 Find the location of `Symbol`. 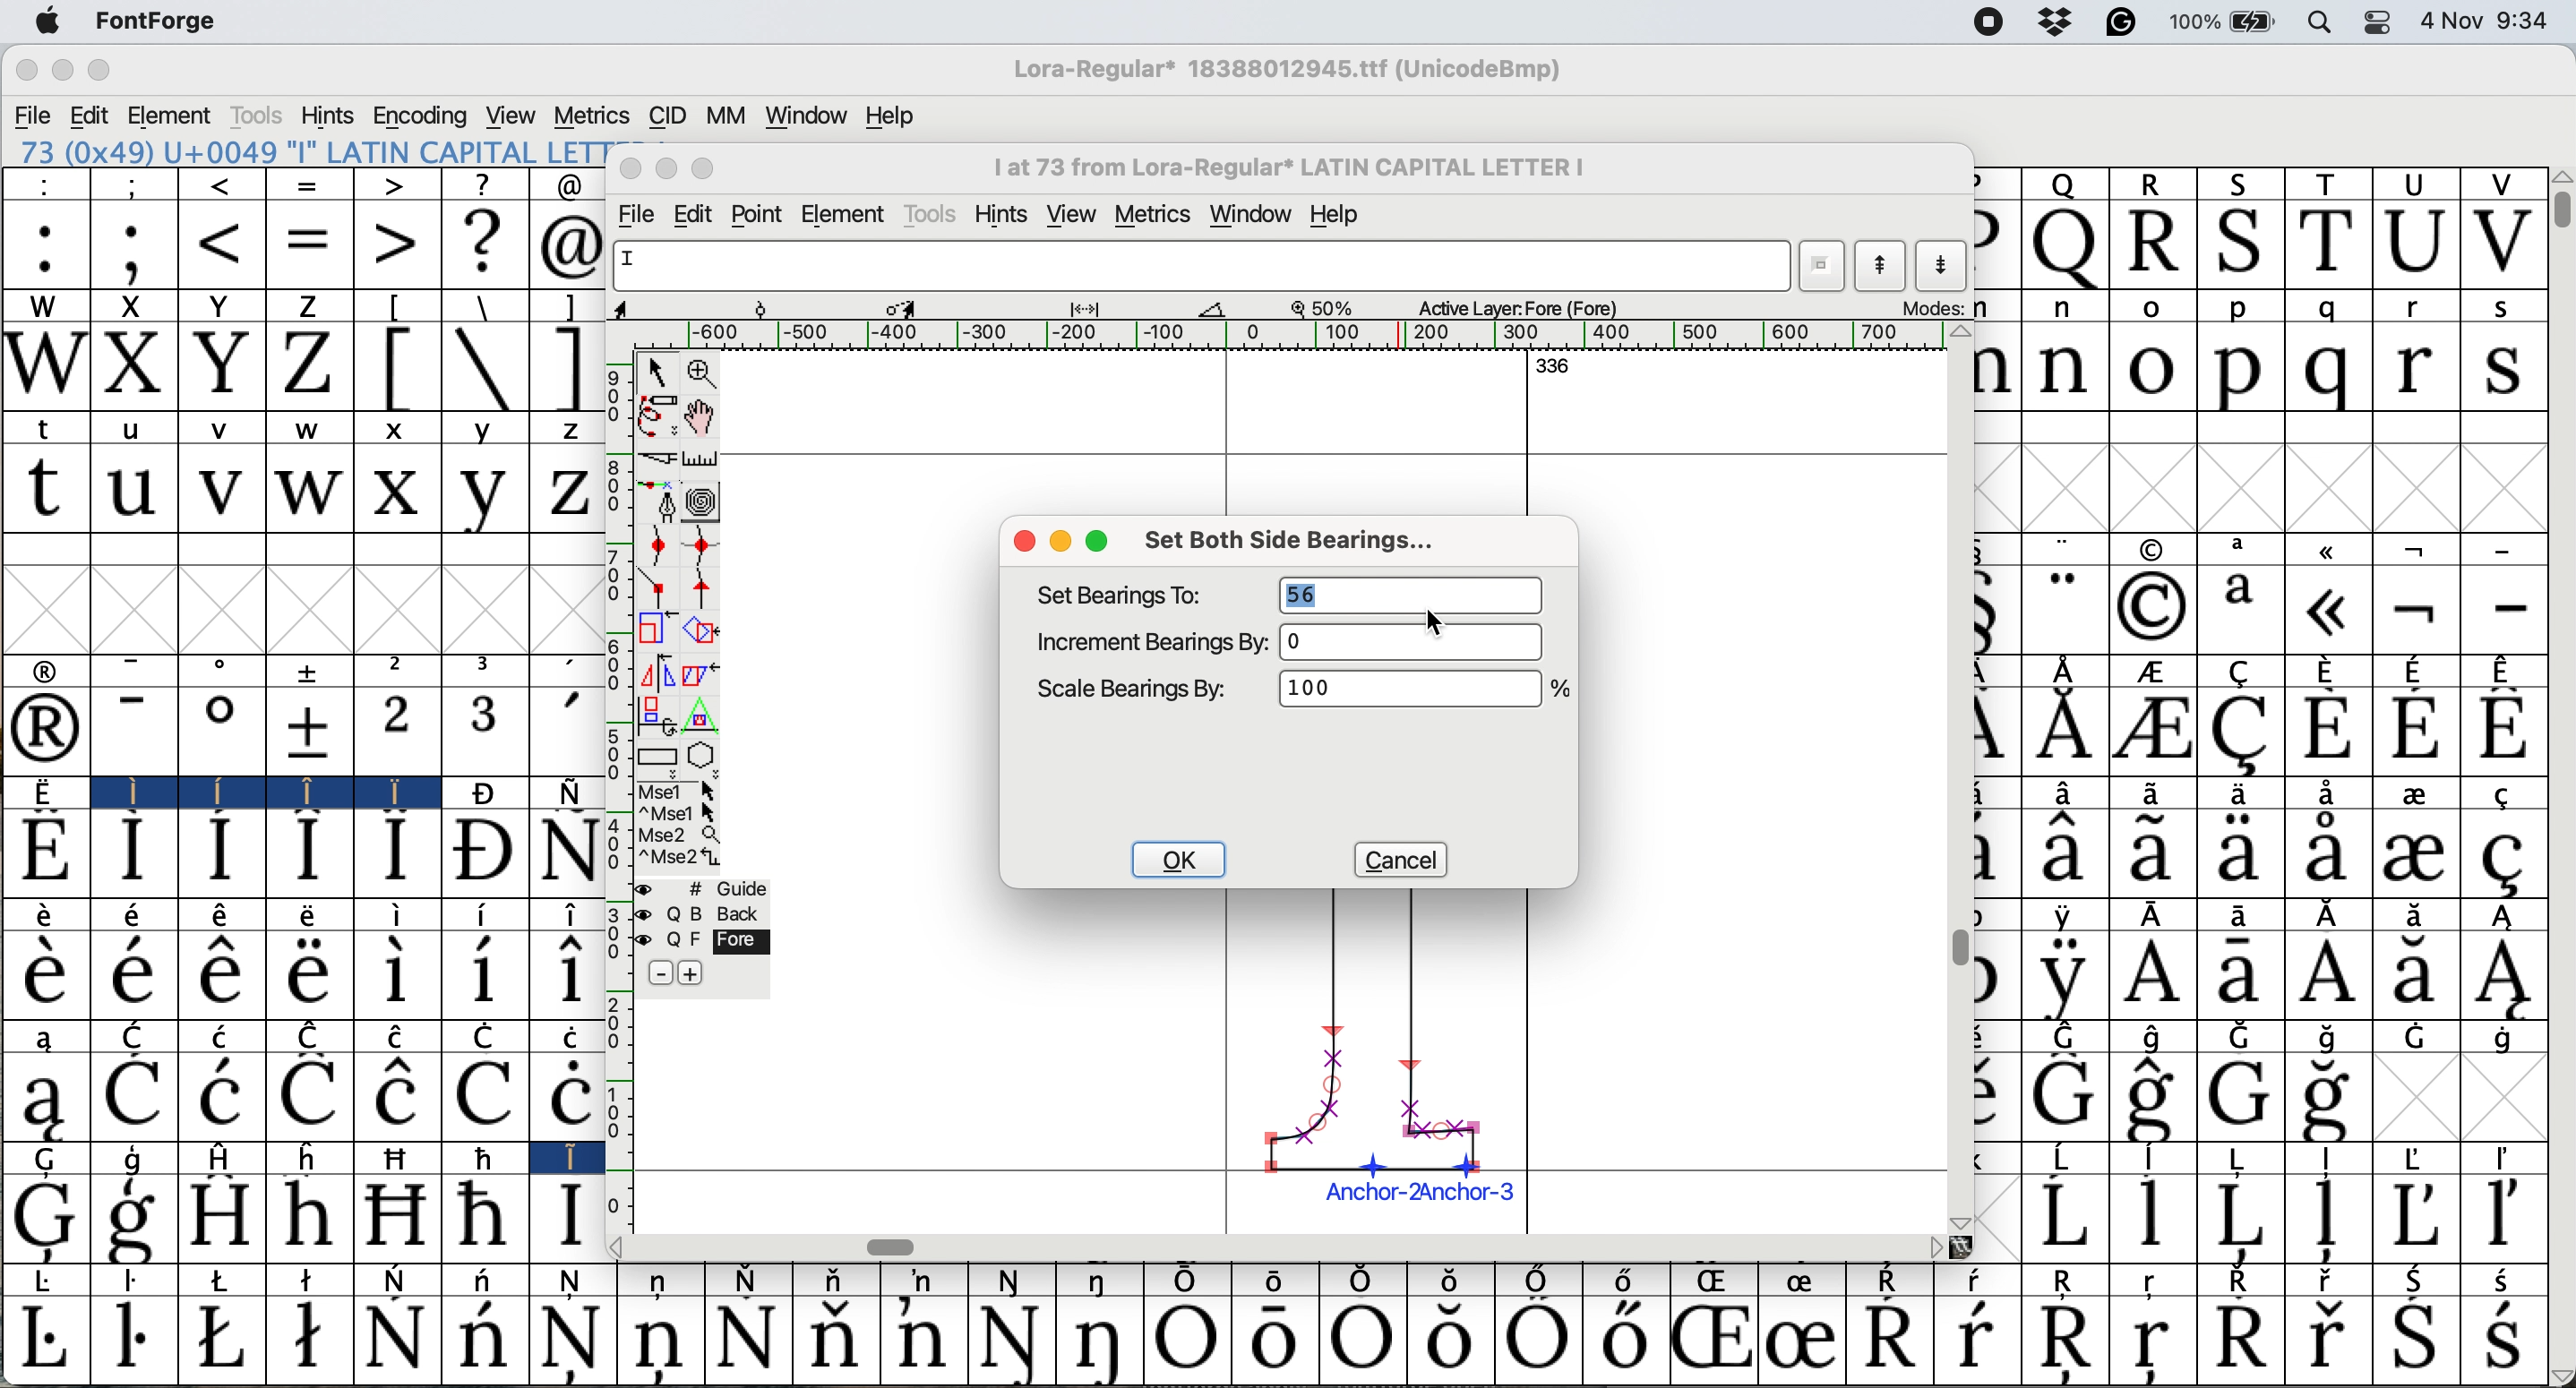

Symbol is located at coordinates (1978, 1337).